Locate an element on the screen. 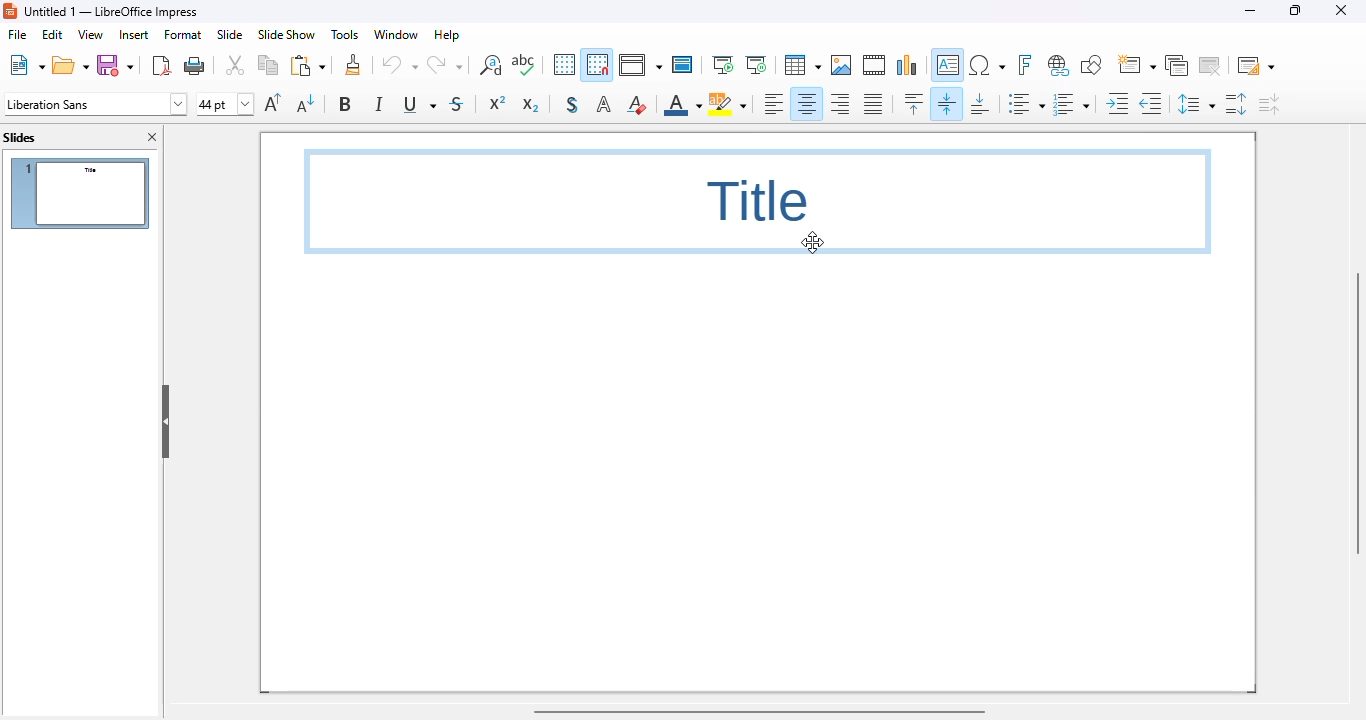 This screenshot has width=1366, height=720. center vertically is located at coordinates (948, 103).